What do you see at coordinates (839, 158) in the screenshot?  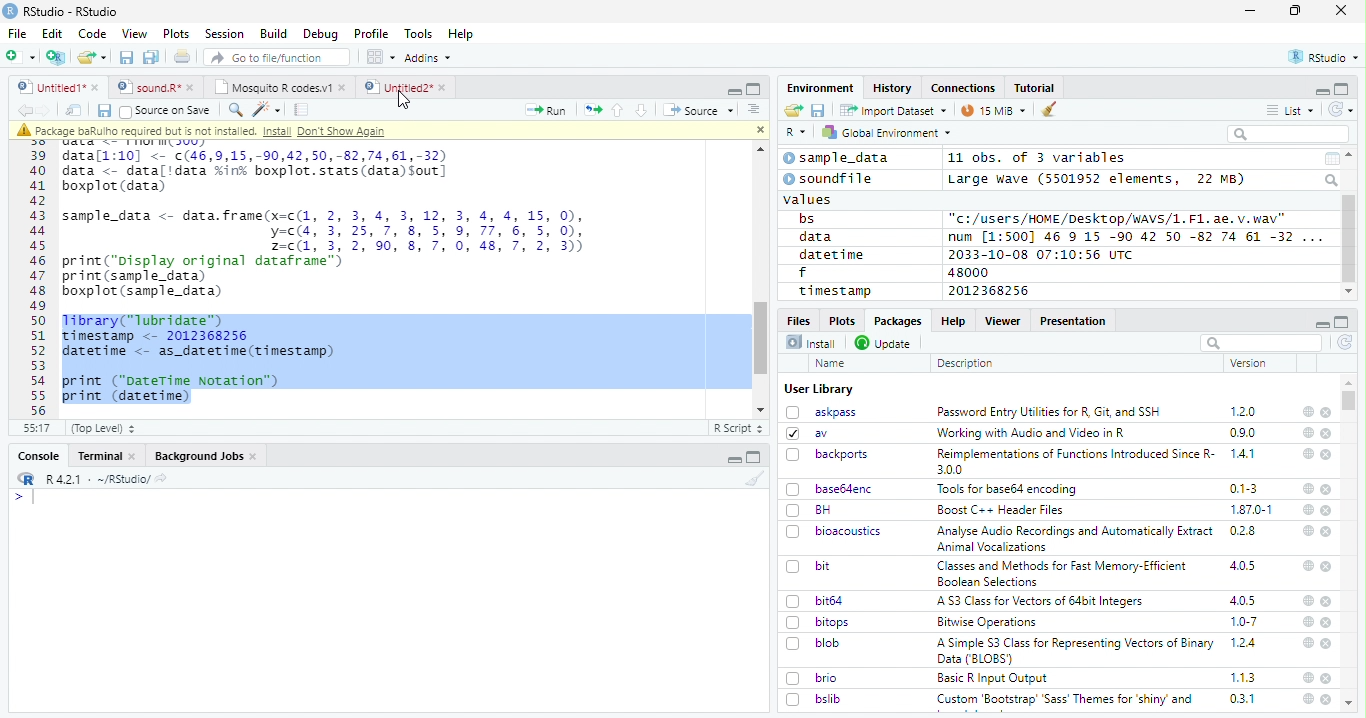 I see `sample_data` at bounding box center [839, 158].